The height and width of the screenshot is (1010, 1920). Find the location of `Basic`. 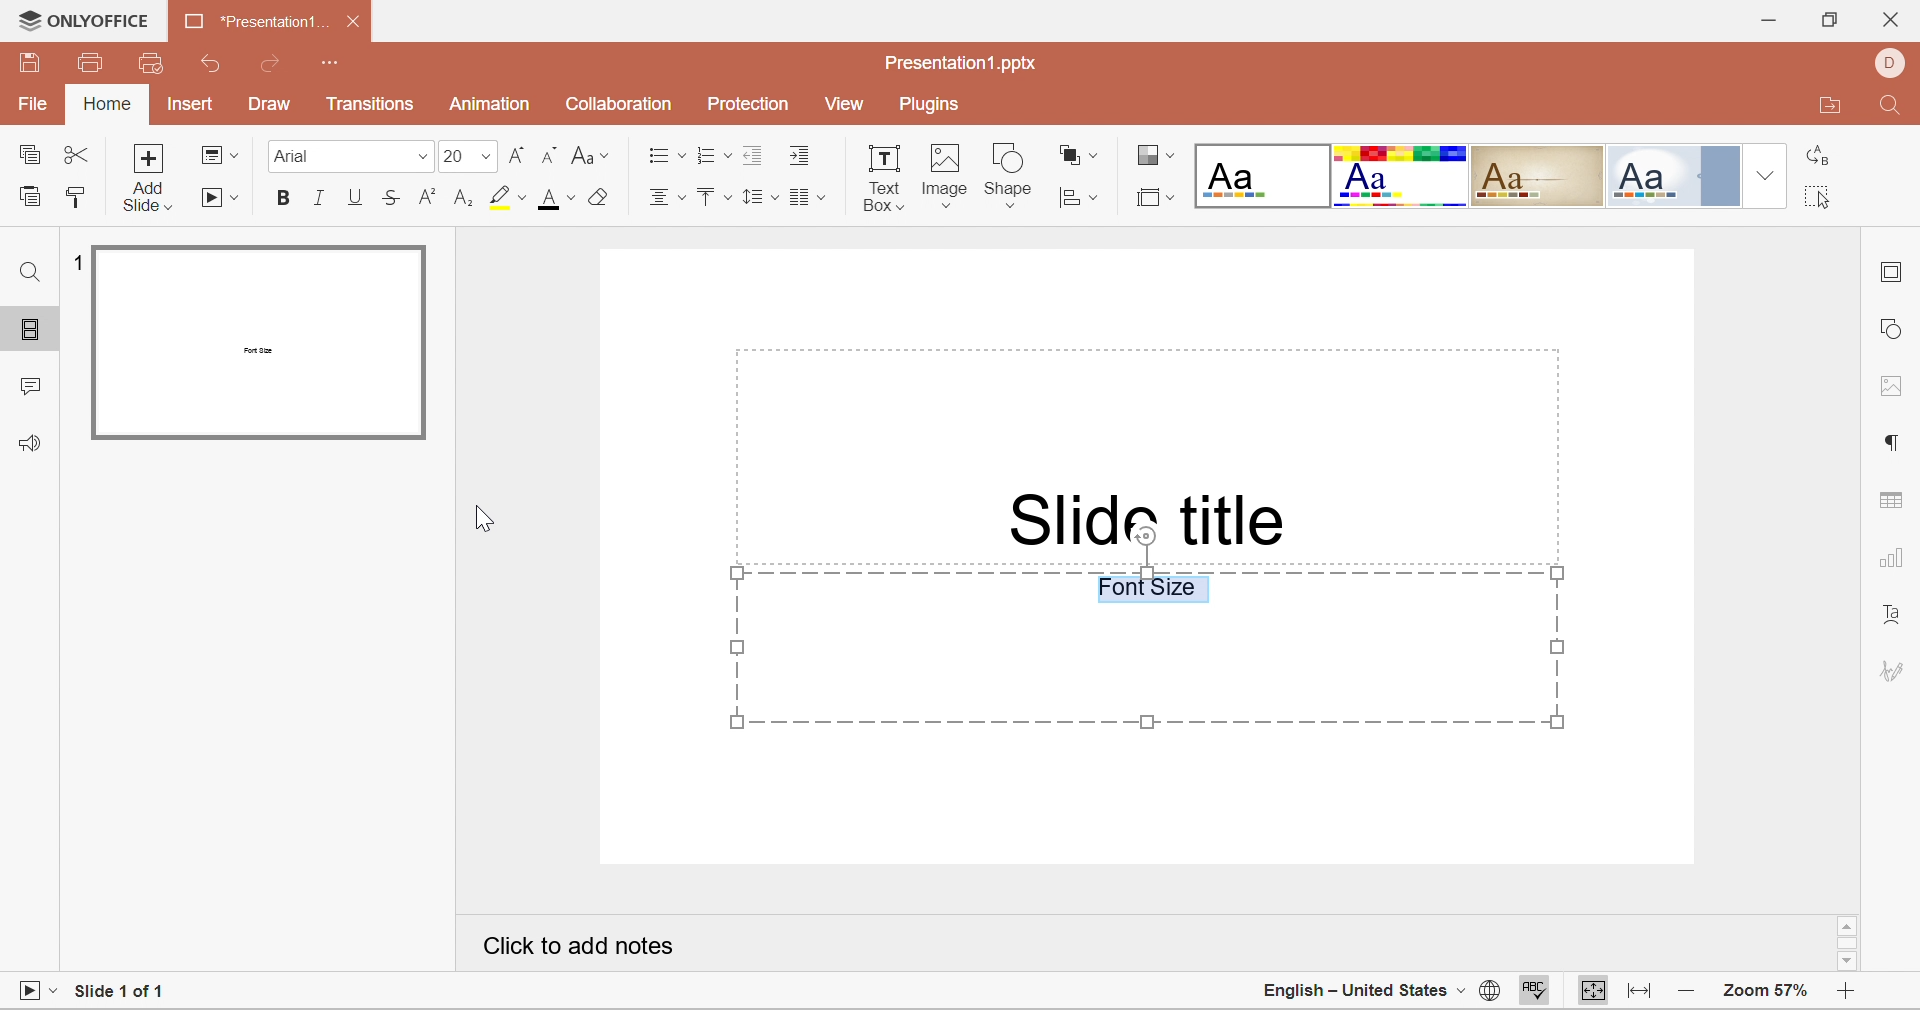

Basic is located at coordinates (1402, 177).